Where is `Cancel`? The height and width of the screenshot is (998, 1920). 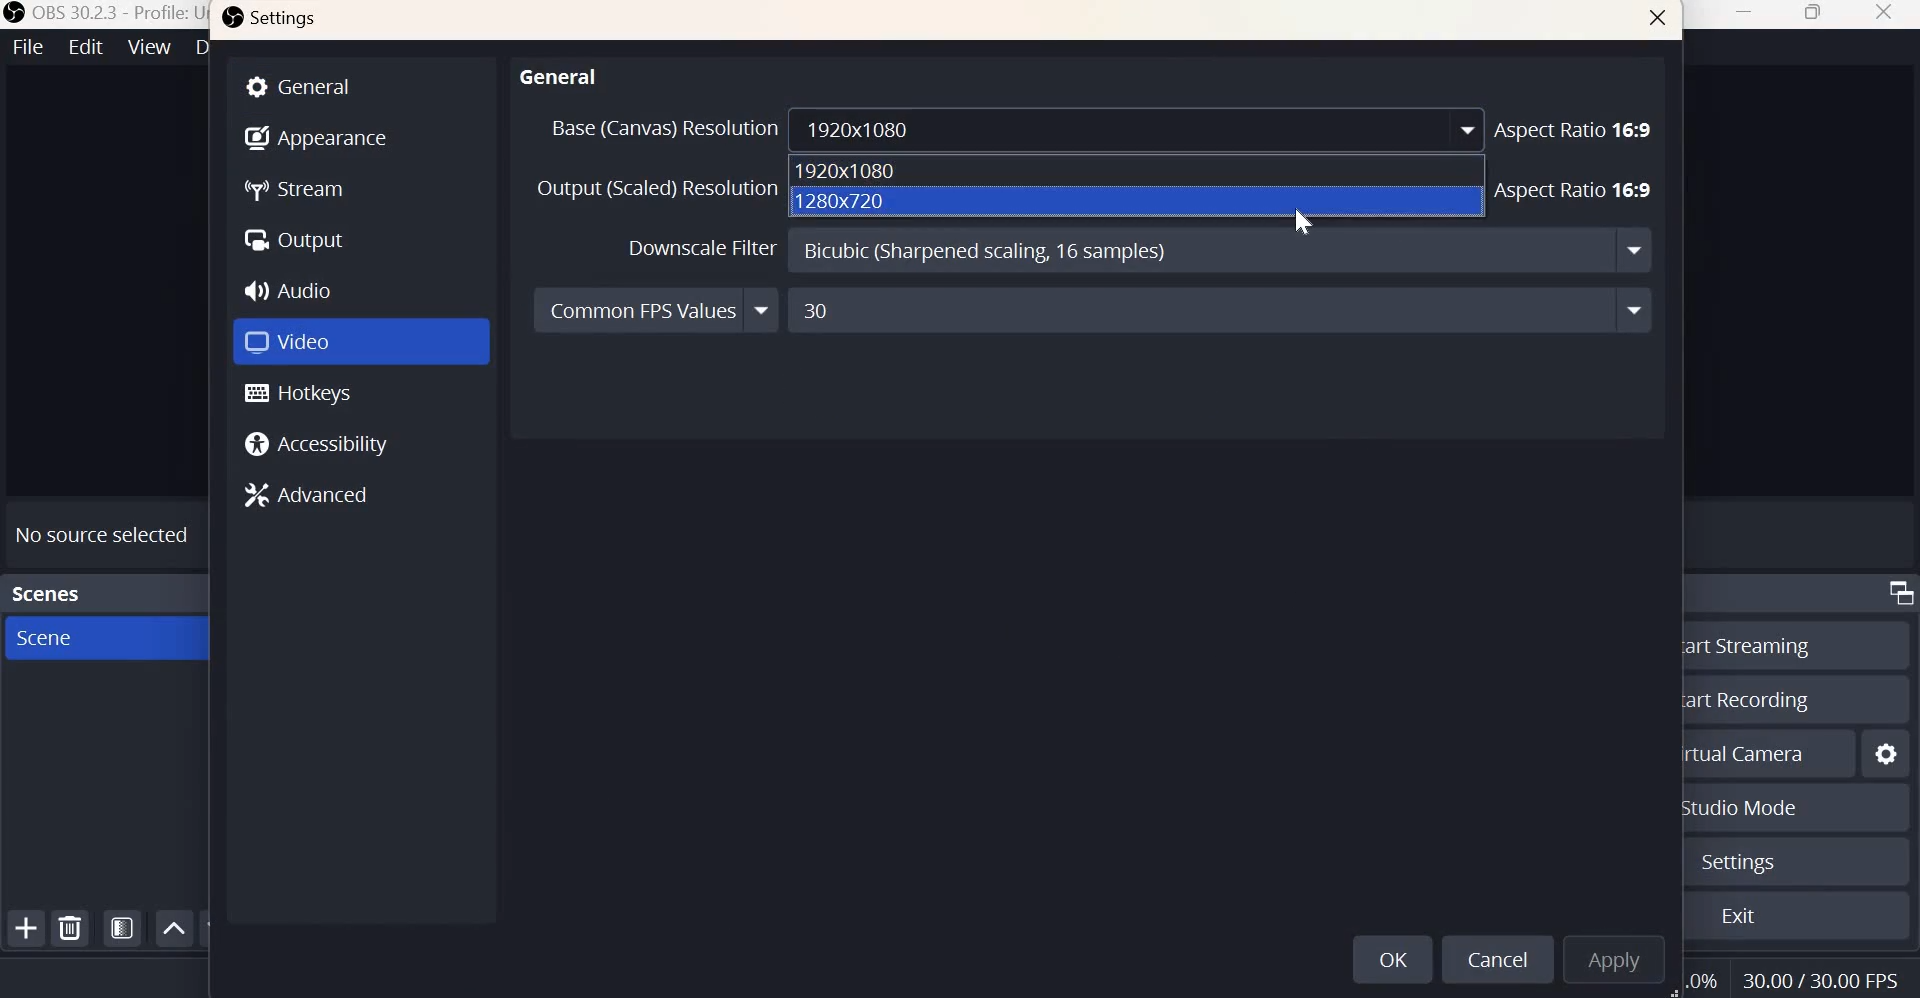 Cancel is located at coordinates (1494, 957).